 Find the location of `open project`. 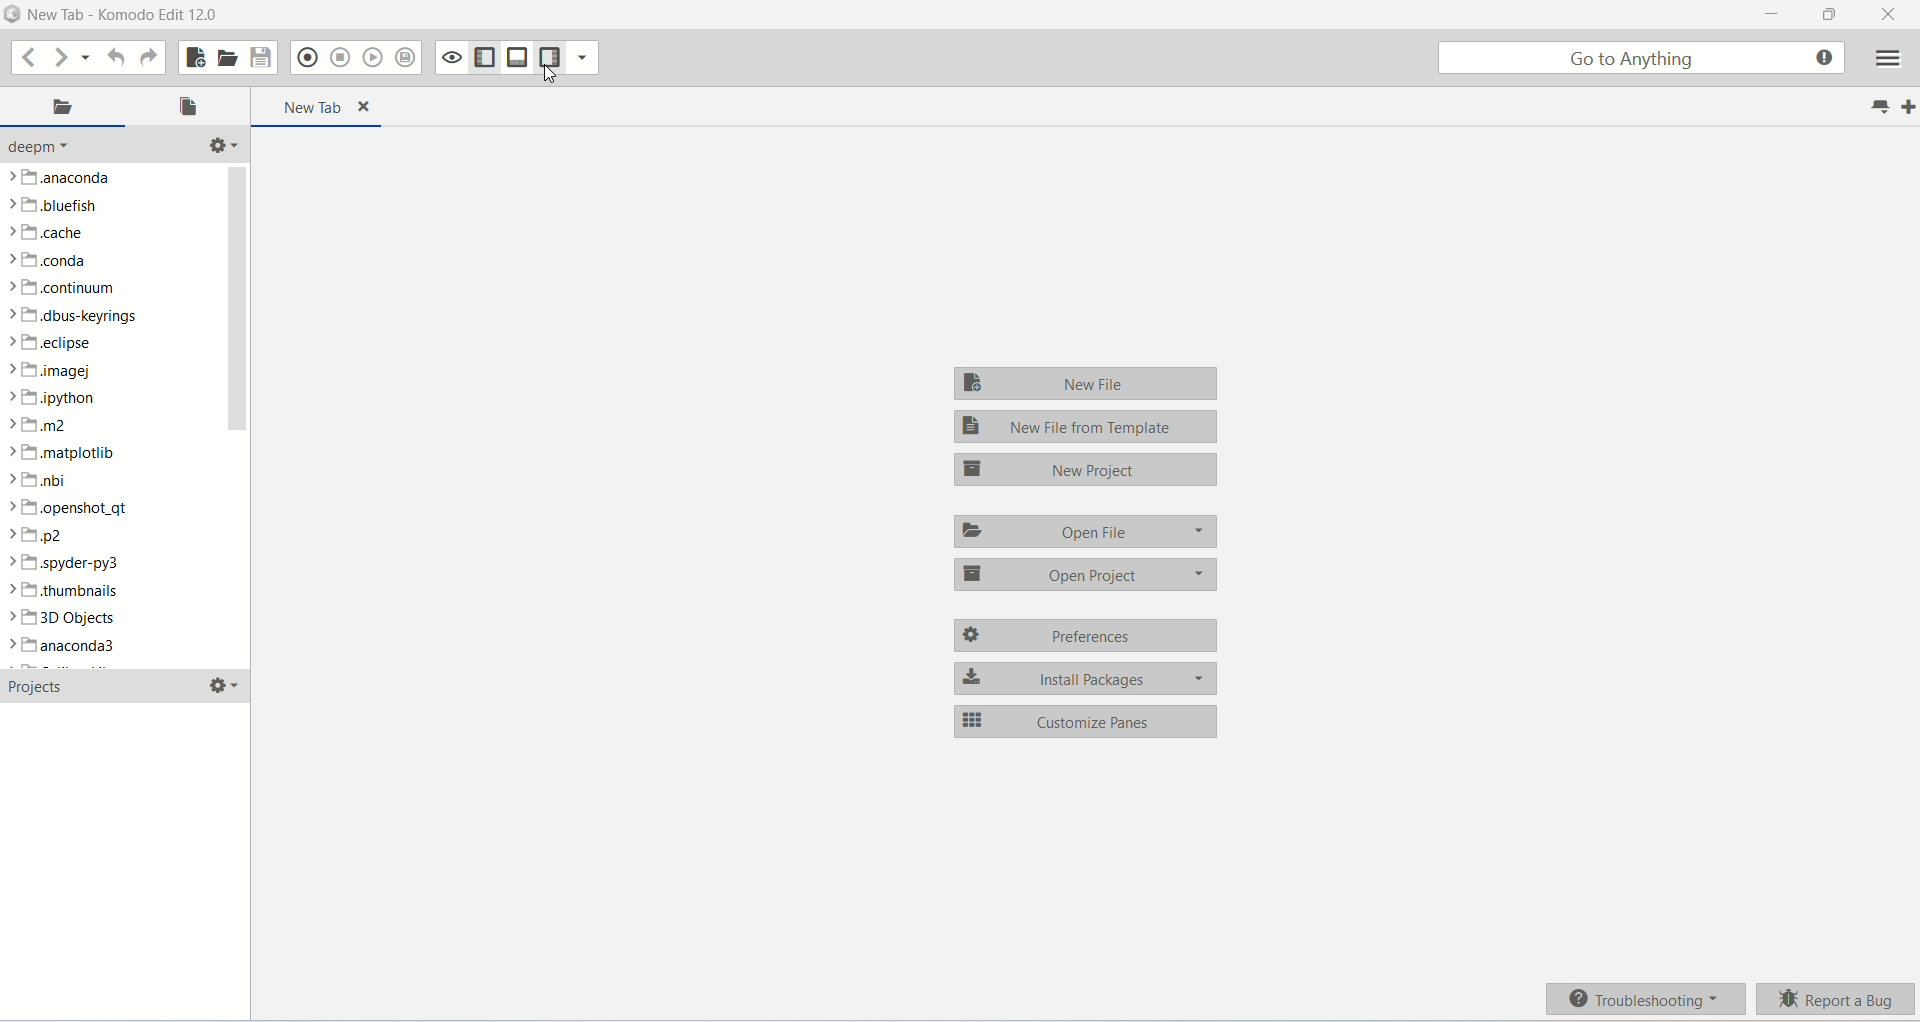

open project is located at coordinates (1084, 576).